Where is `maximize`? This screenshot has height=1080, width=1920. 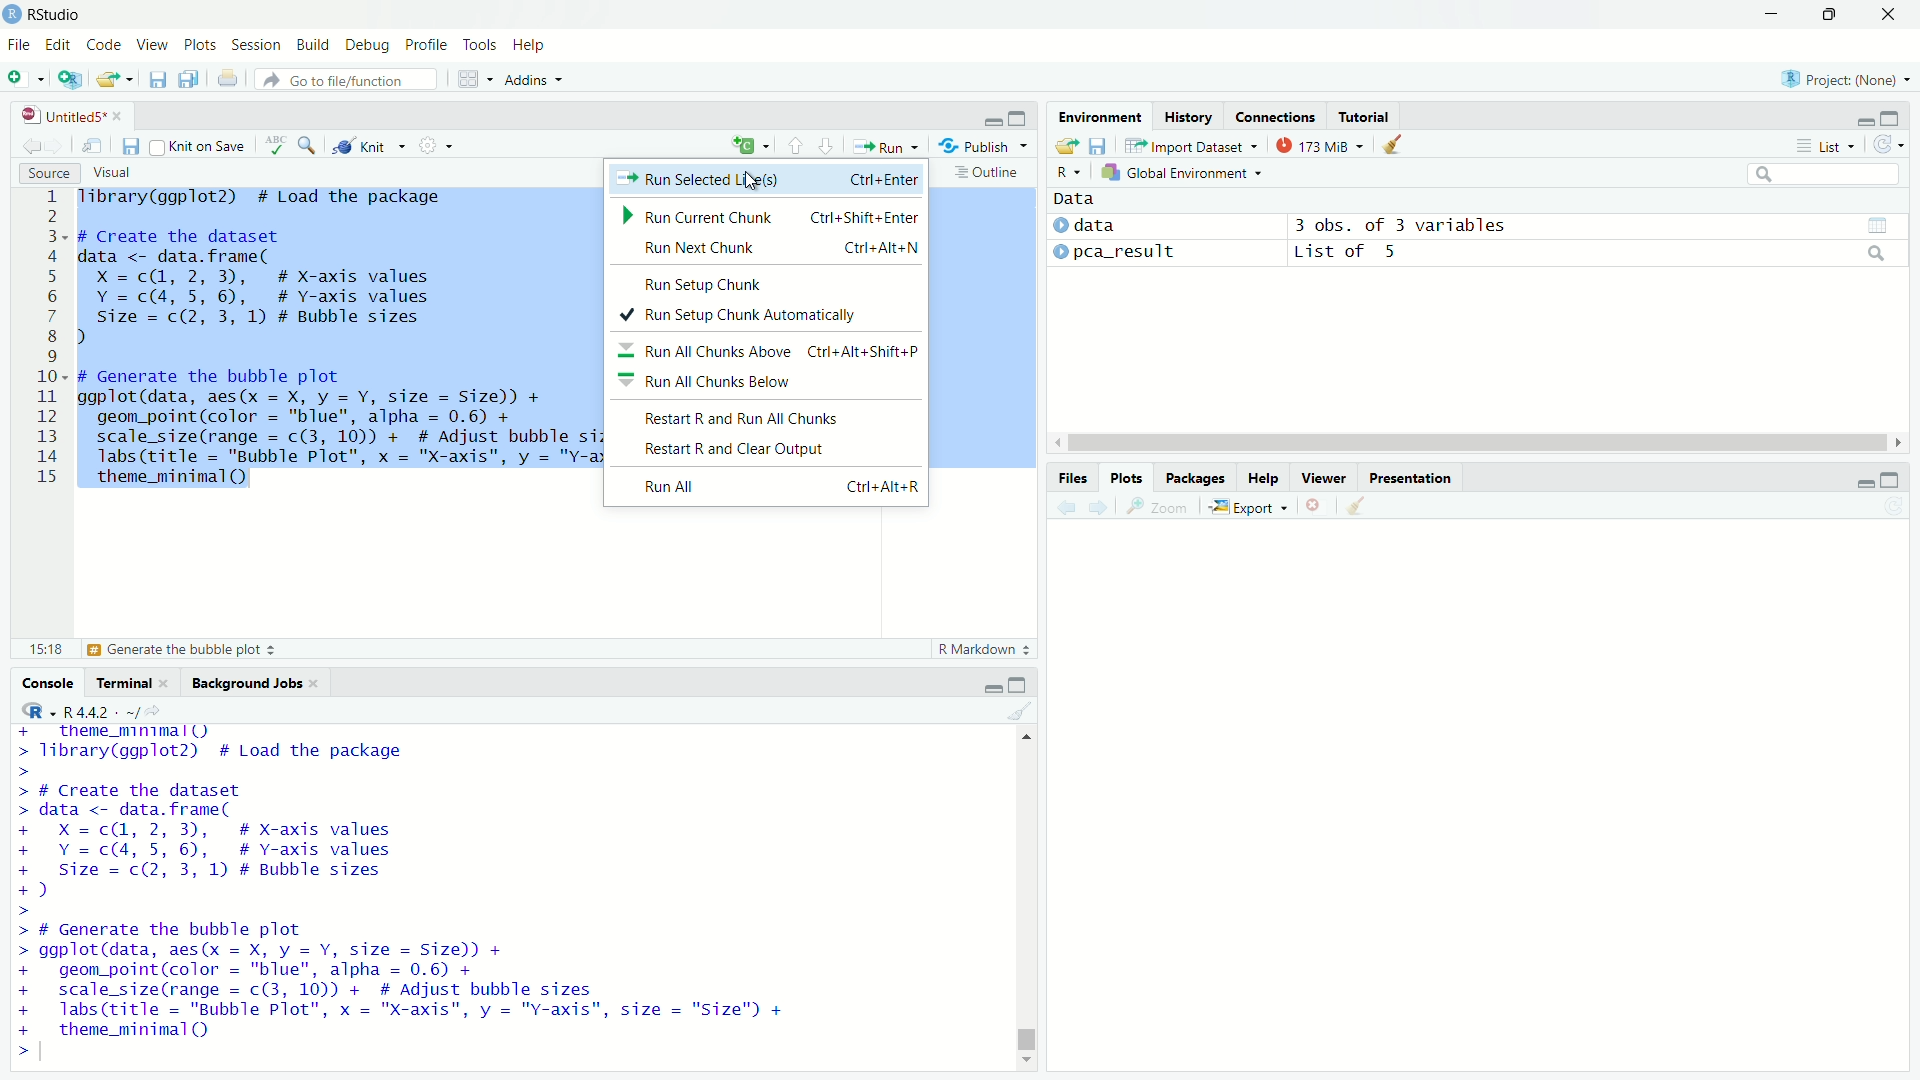 maximize is located at coordinates (1826, 15).